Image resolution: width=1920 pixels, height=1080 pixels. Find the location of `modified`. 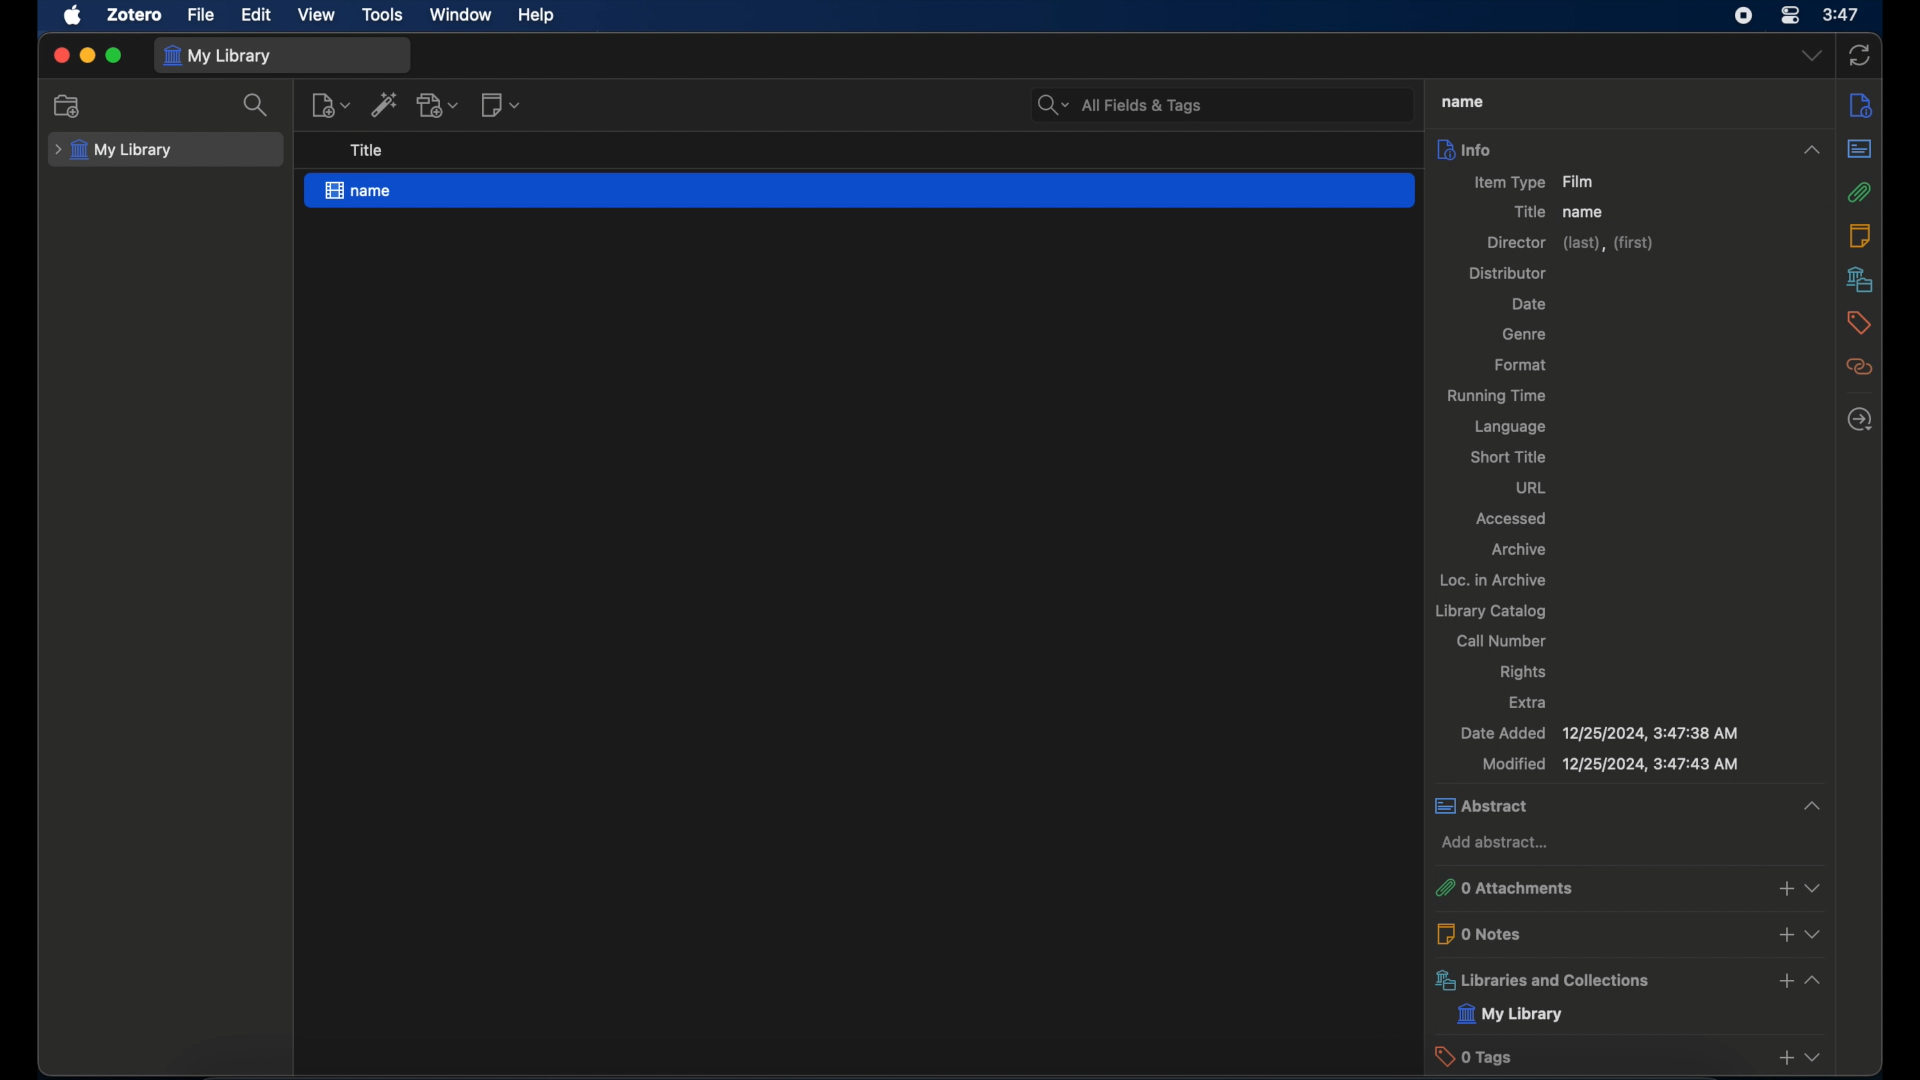

modified is located at coordinates (1610, 764).